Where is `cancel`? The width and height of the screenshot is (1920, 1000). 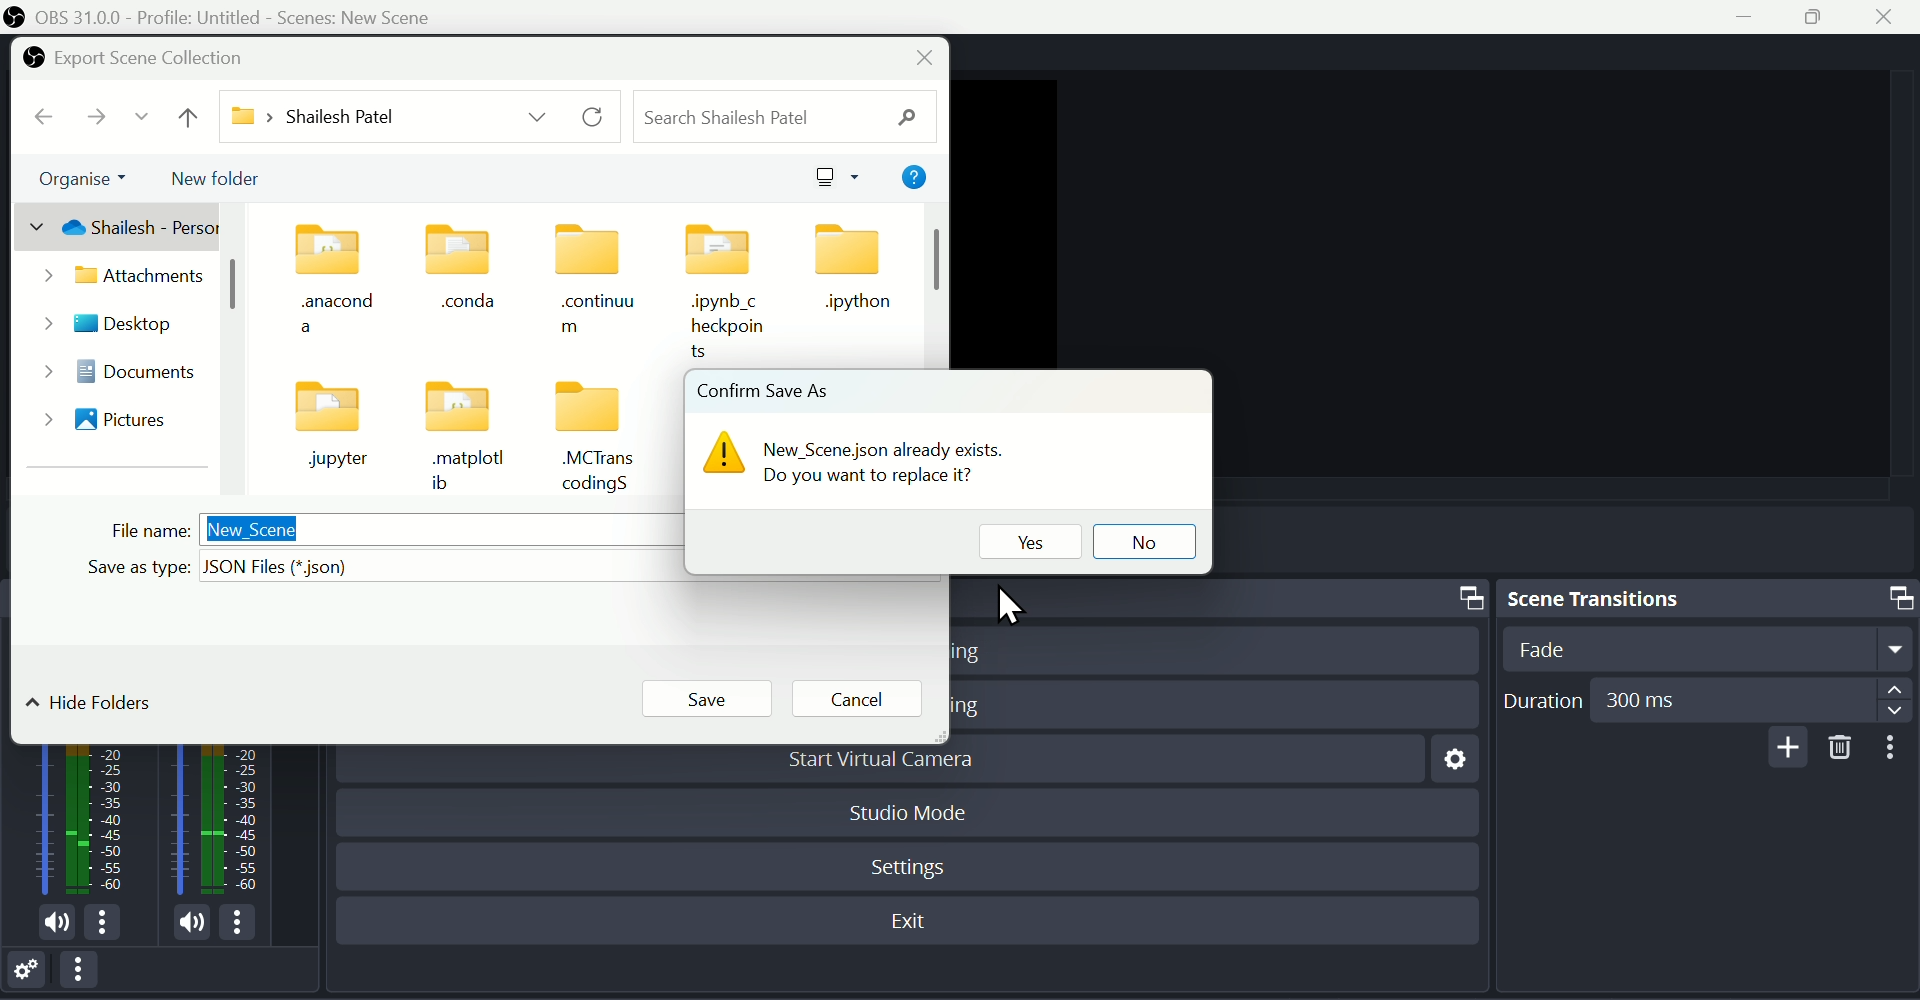
cancel is located at coordinates (859, 696).